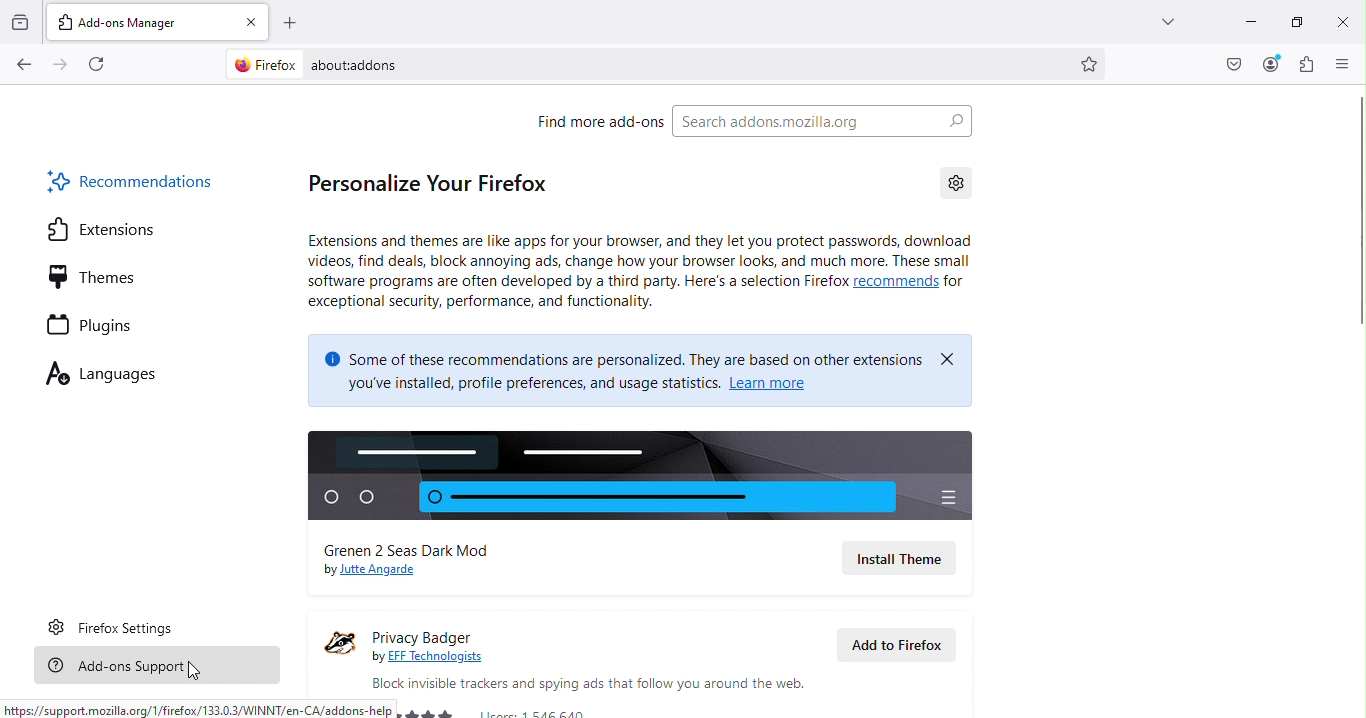 This screenshot has width=1366, height=718. What do you see at coordinates (633, 368) in the screenshot?
I see `Note` at bounding box center [633, 368].